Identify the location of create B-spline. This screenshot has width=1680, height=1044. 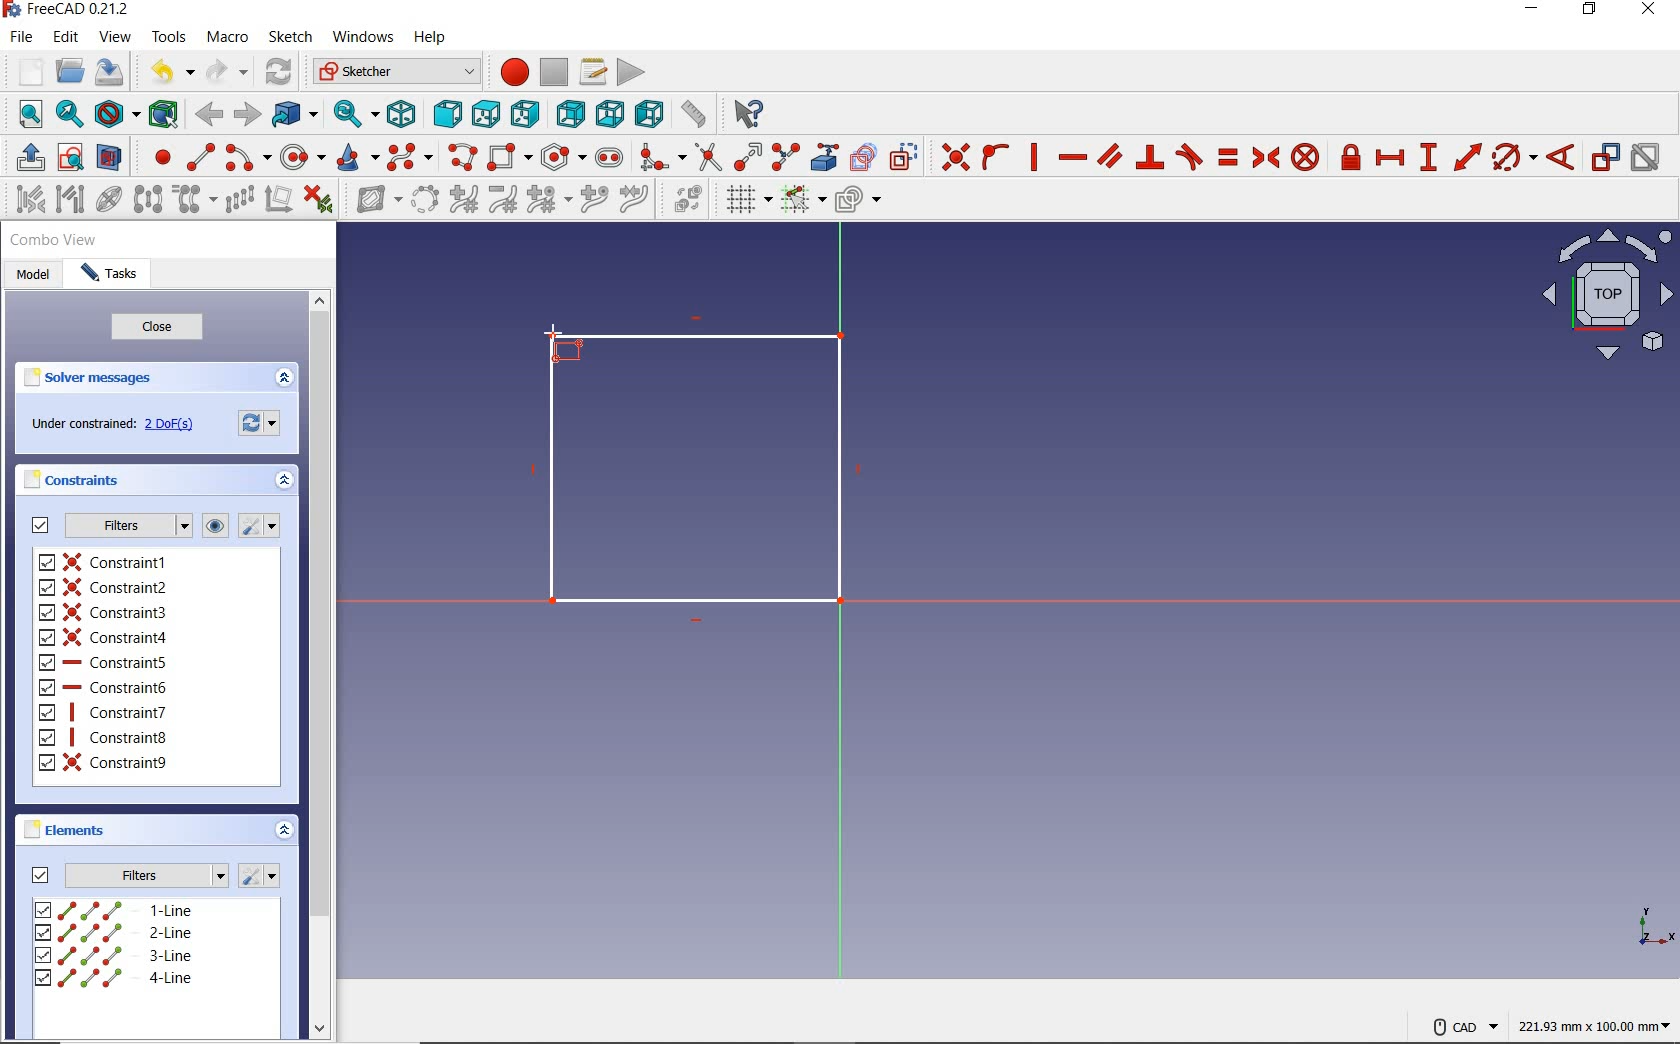
(410, 159).